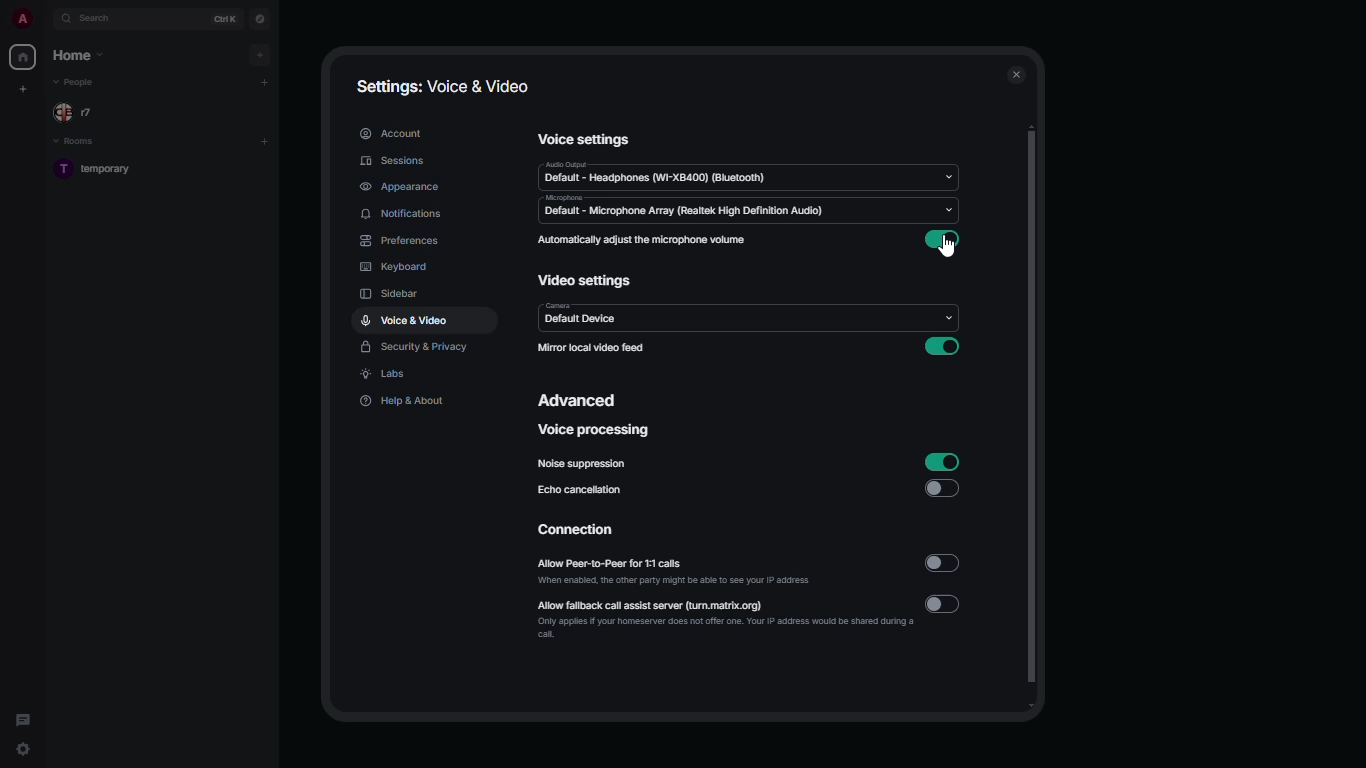 Image resolution: width=1366 pixels, height=768 pixels. I want to click on quick settings, so click(22, 744).